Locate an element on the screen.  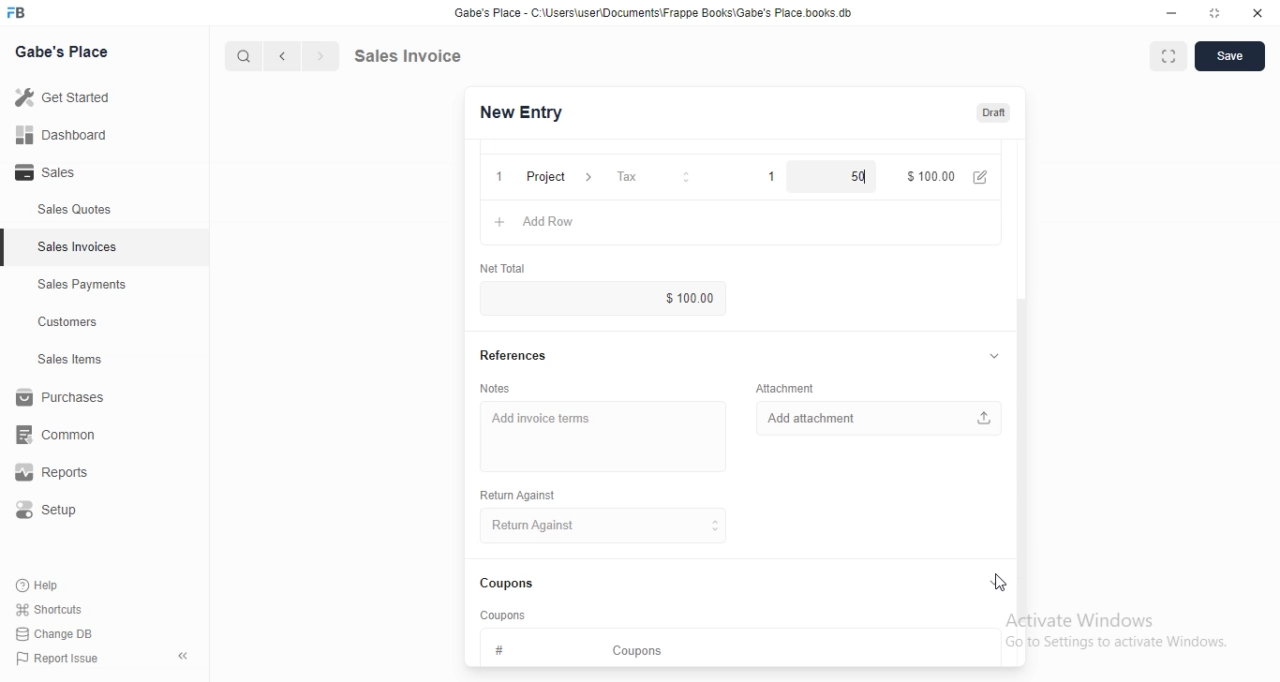
# Coupons is located at coordinates (587, 647).